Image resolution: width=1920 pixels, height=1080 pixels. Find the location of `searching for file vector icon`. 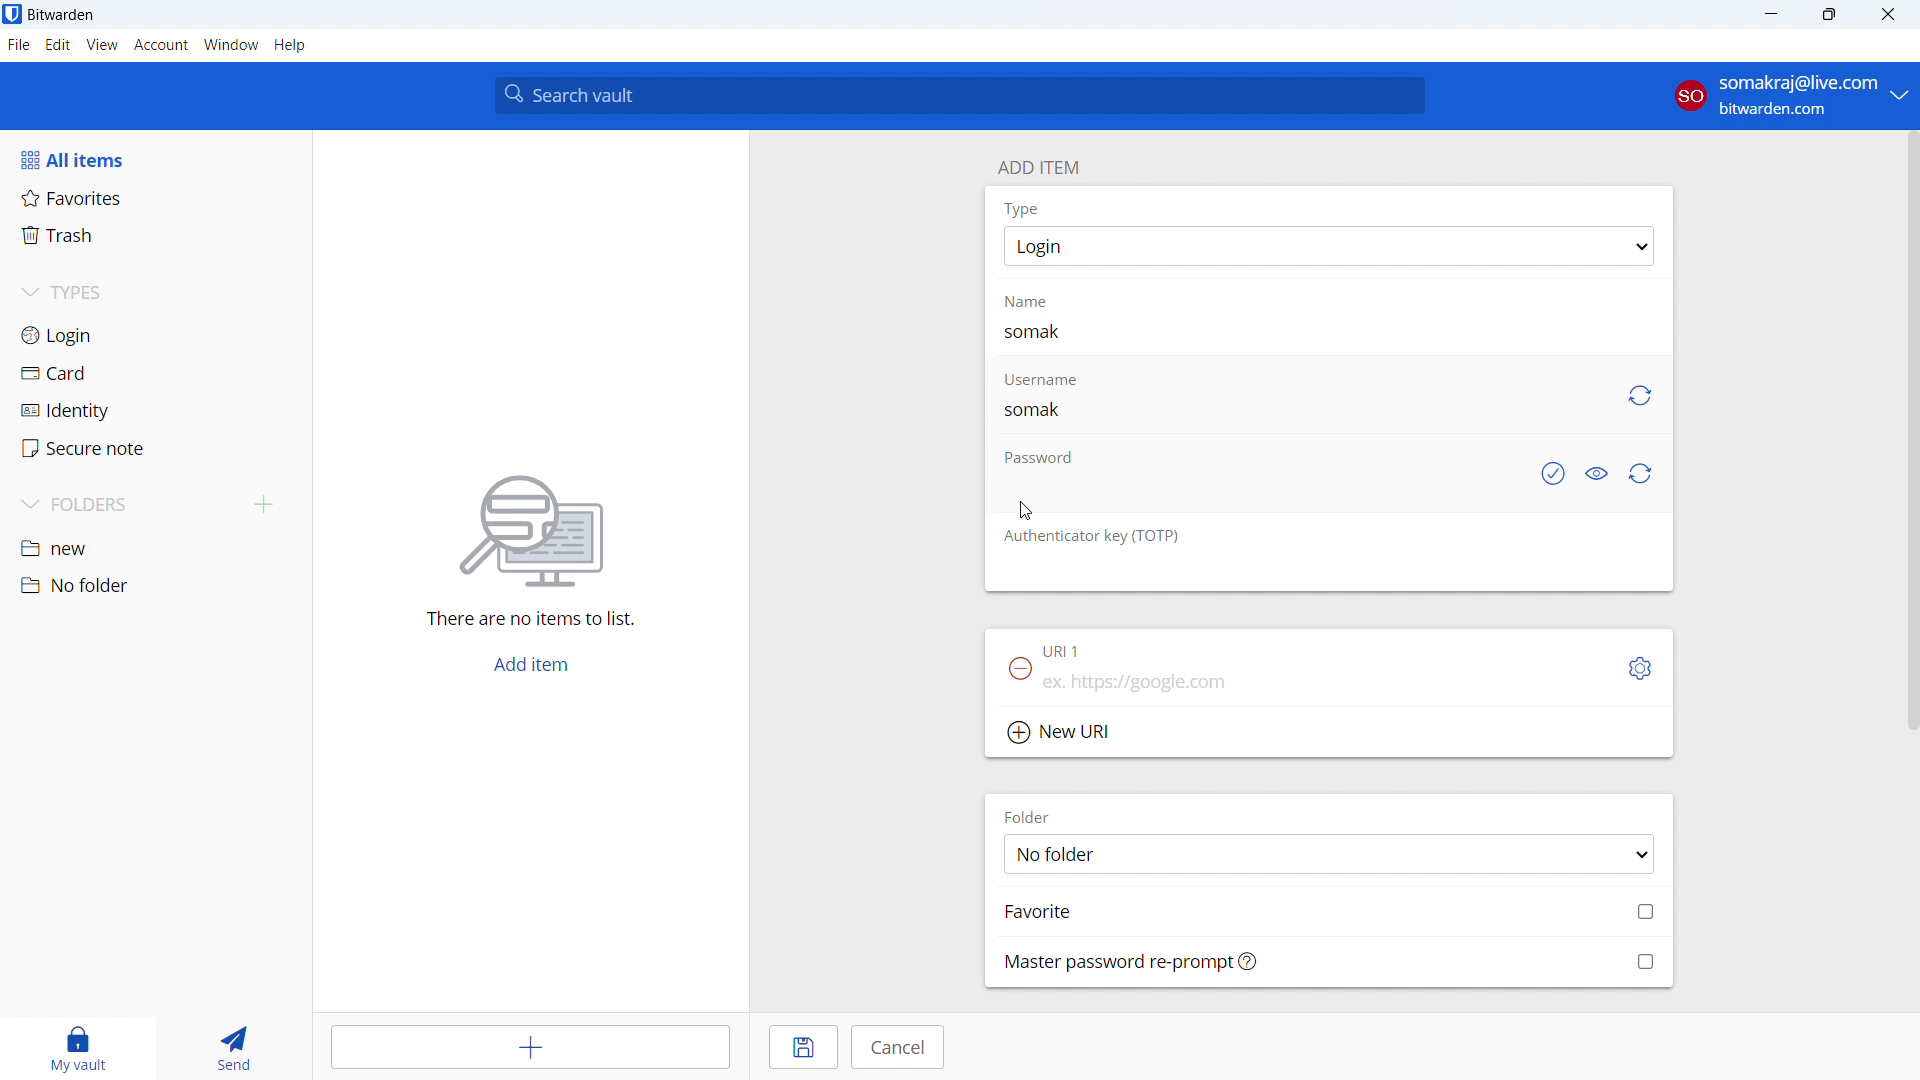

searching for file vector icon is located at coordinates (530, 532).